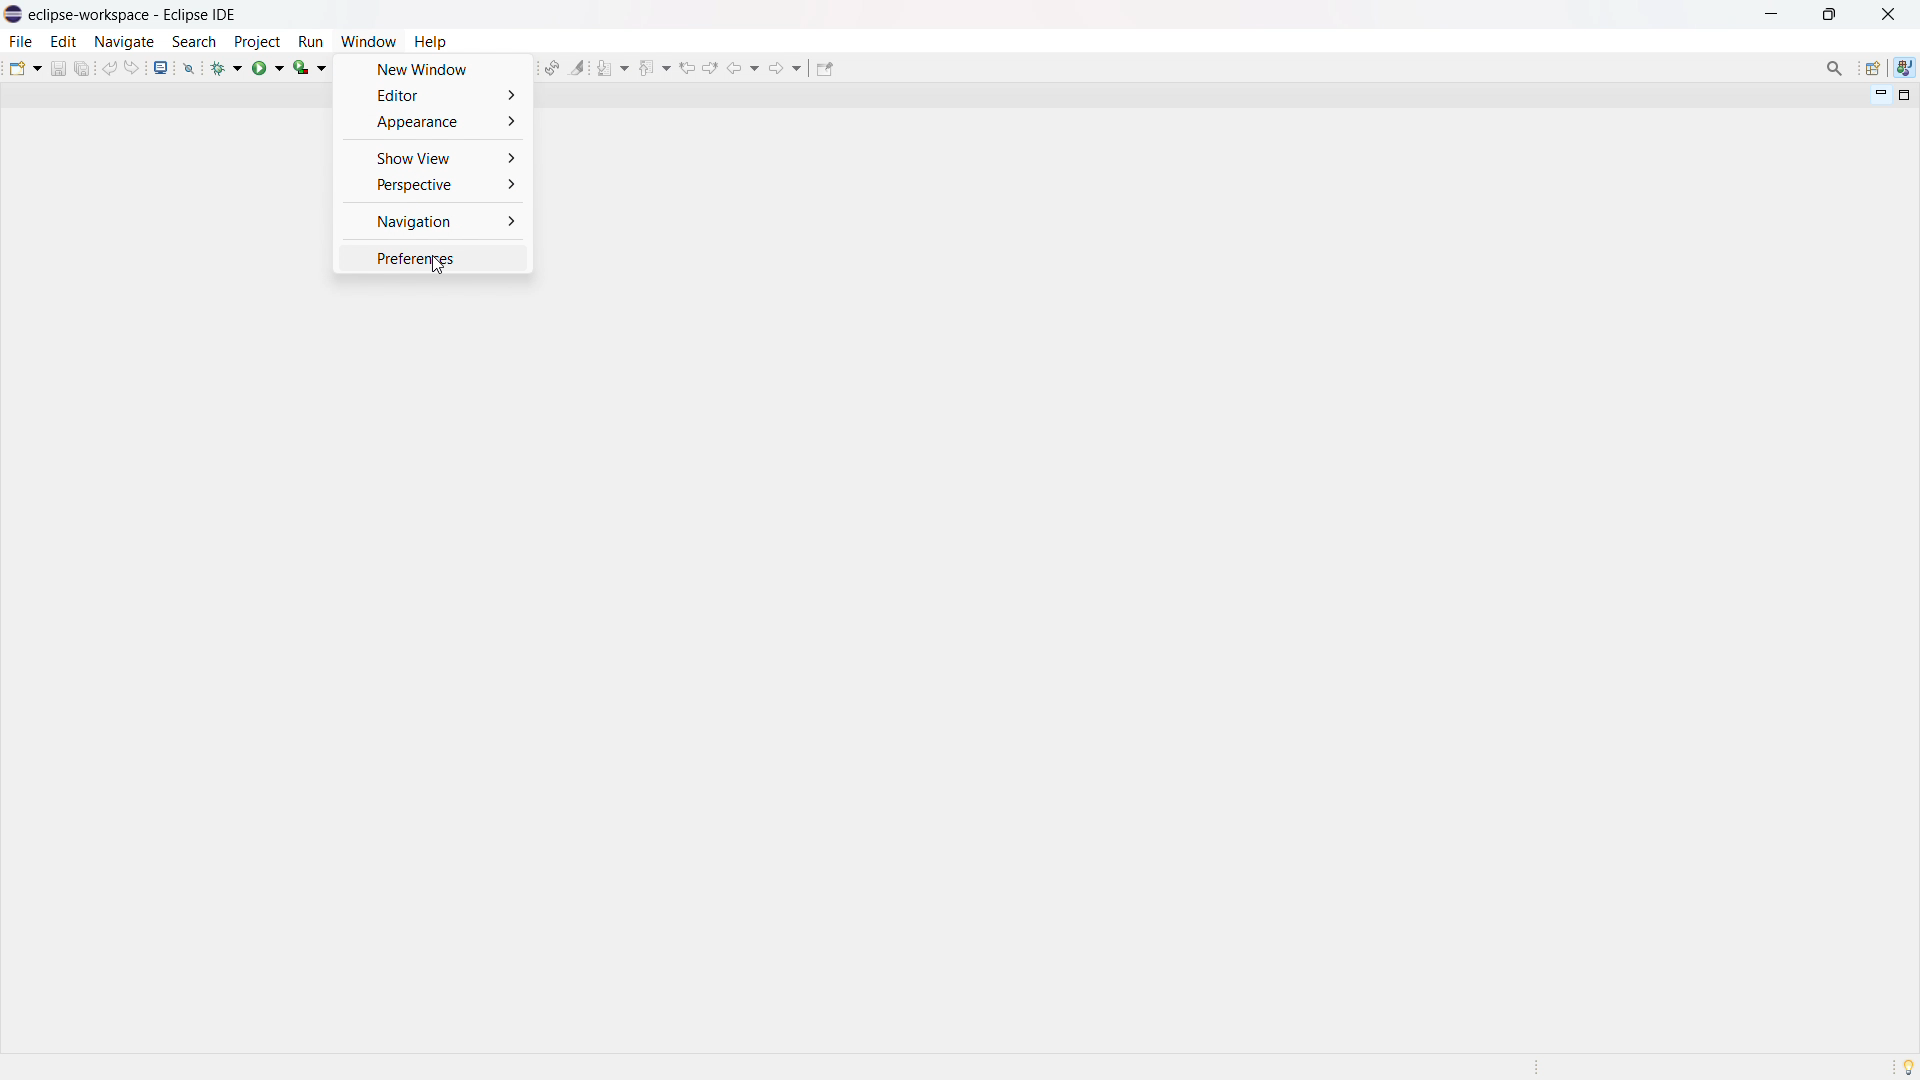 This screenshot has height=1080, width=1920. Describe the element at coordinates (256, 42) in the screenshot. I see `project` at that location.